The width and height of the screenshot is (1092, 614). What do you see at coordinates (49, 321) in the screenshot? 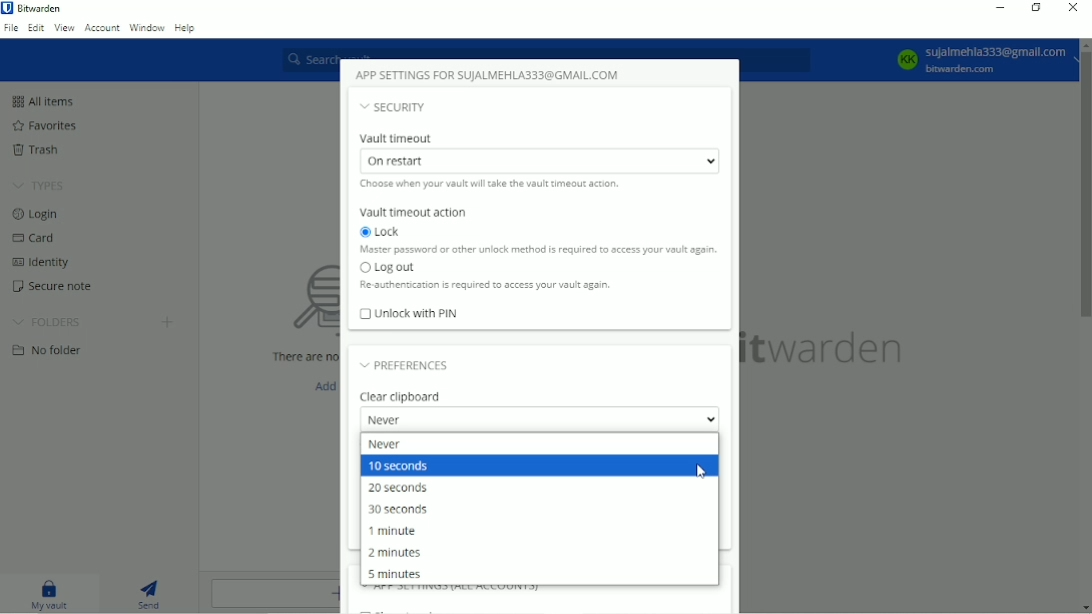
I see `Folders` at bounding box center [49, 321].